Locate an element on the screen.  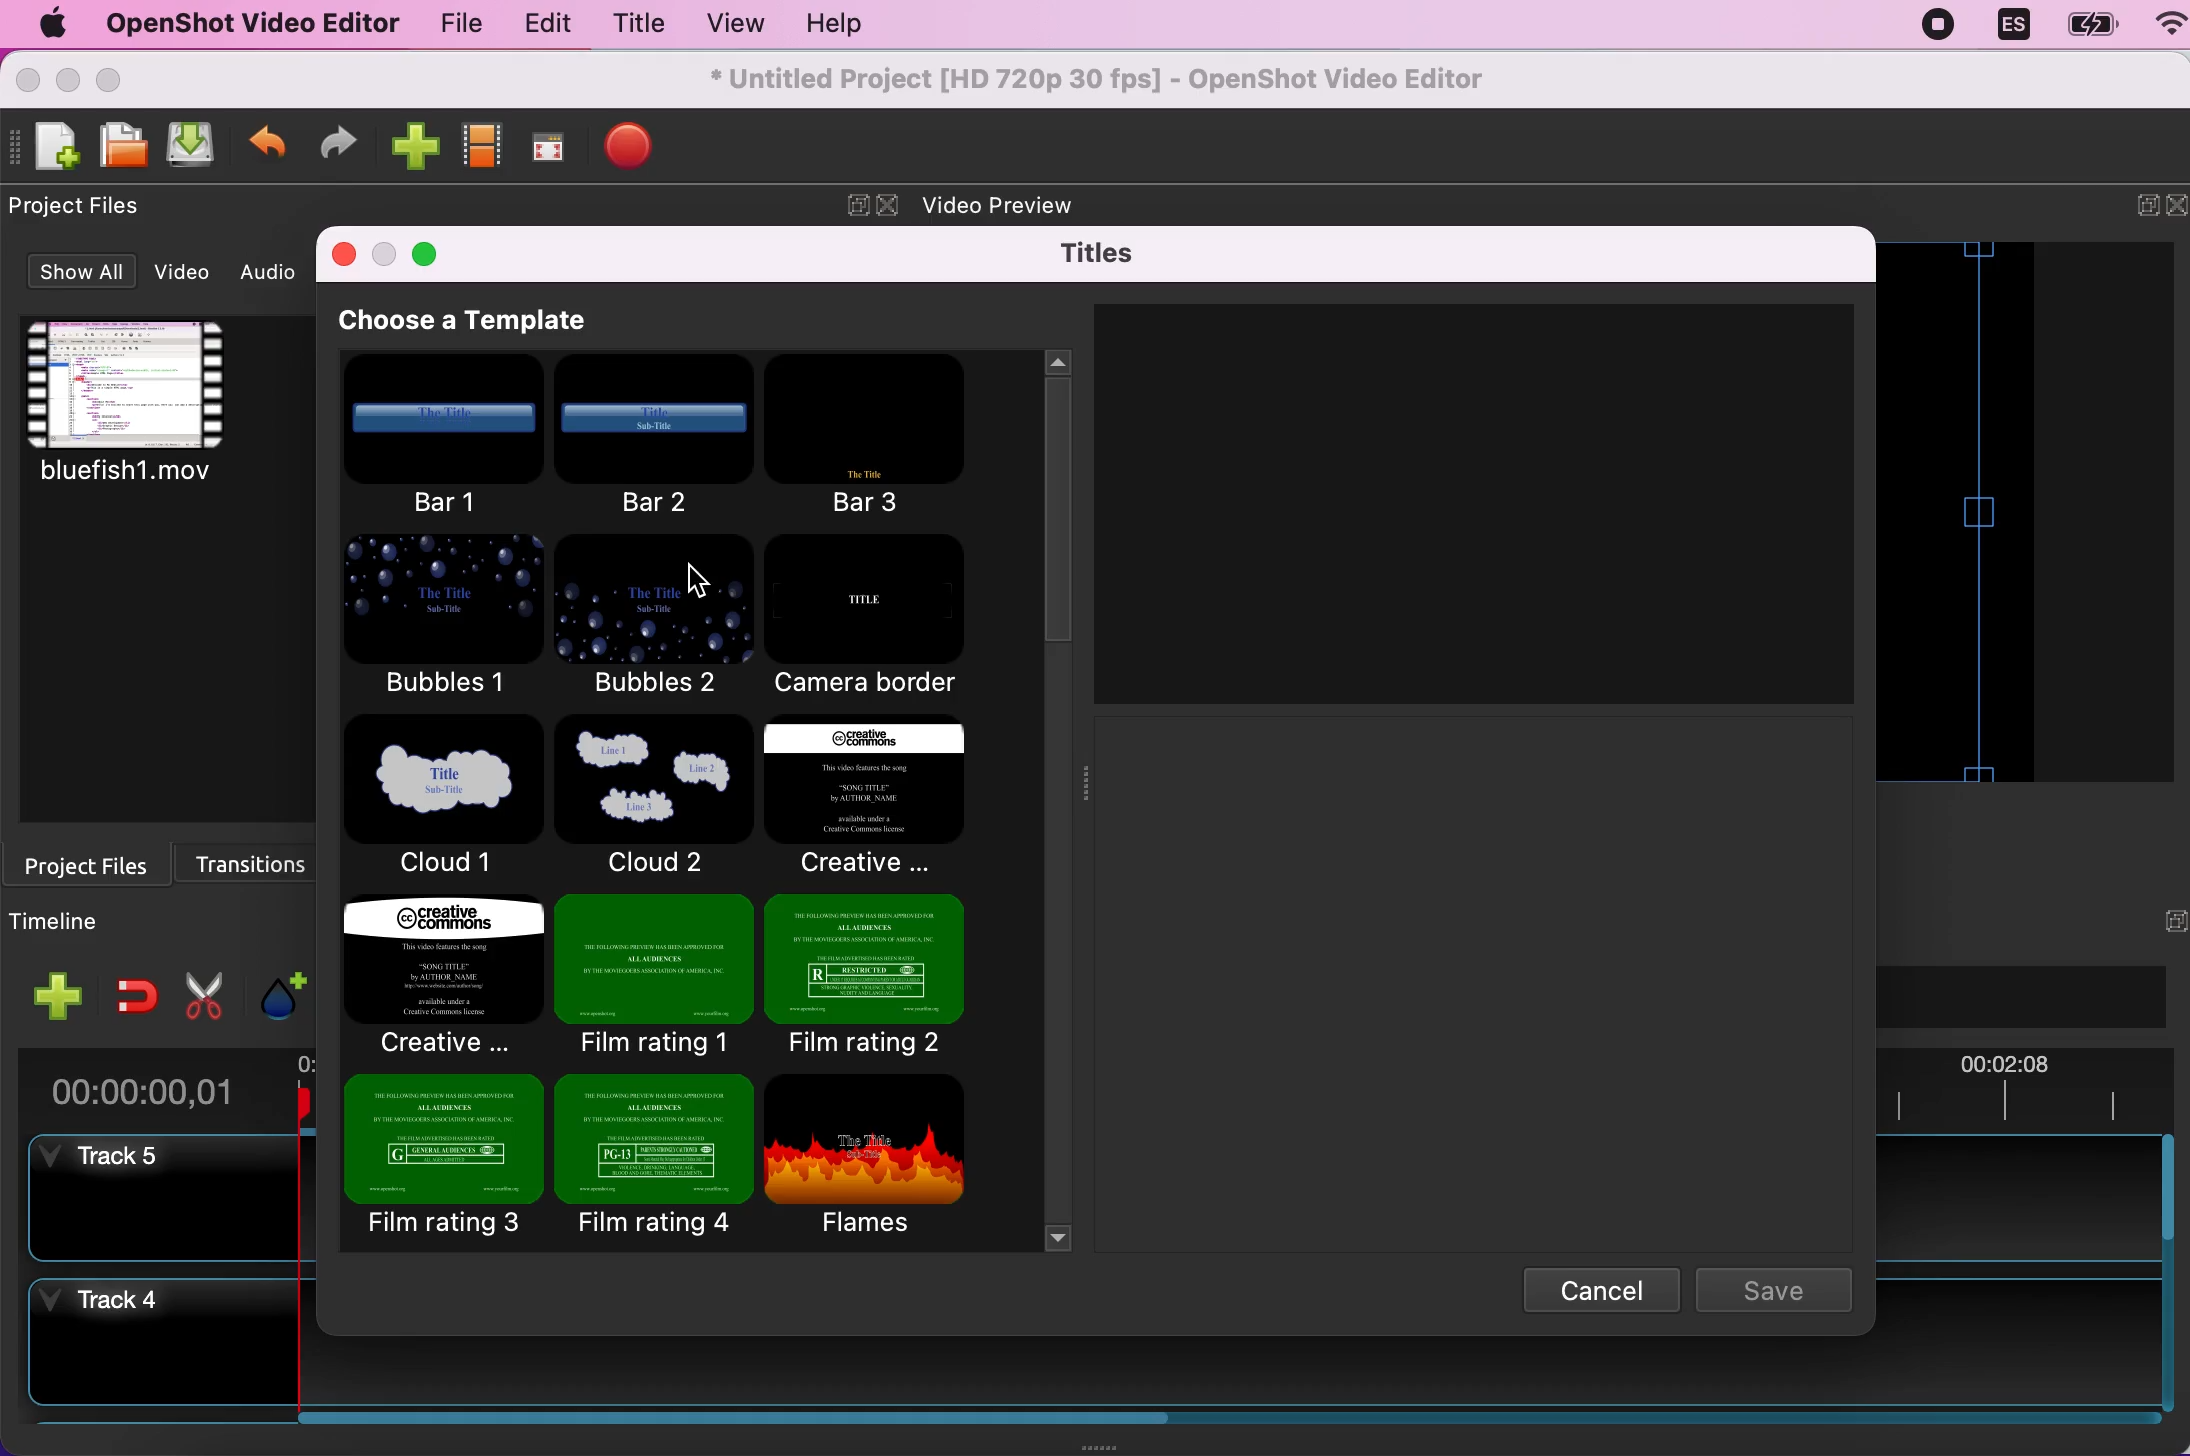
close is located at coordinates (29, 80).